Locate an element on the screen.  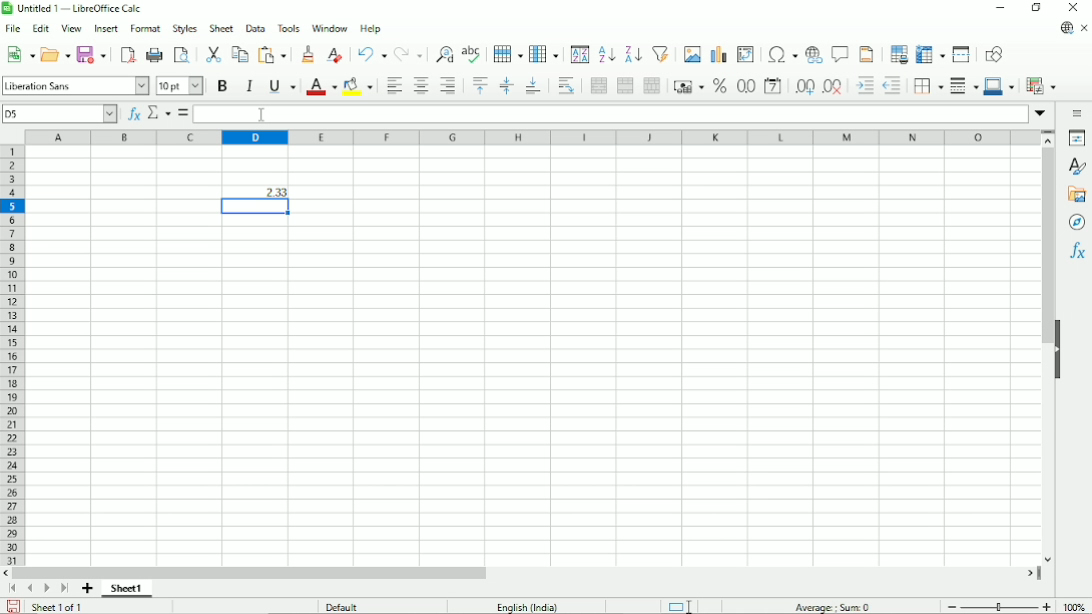
Conditional is located at coordinates (1044, 86).